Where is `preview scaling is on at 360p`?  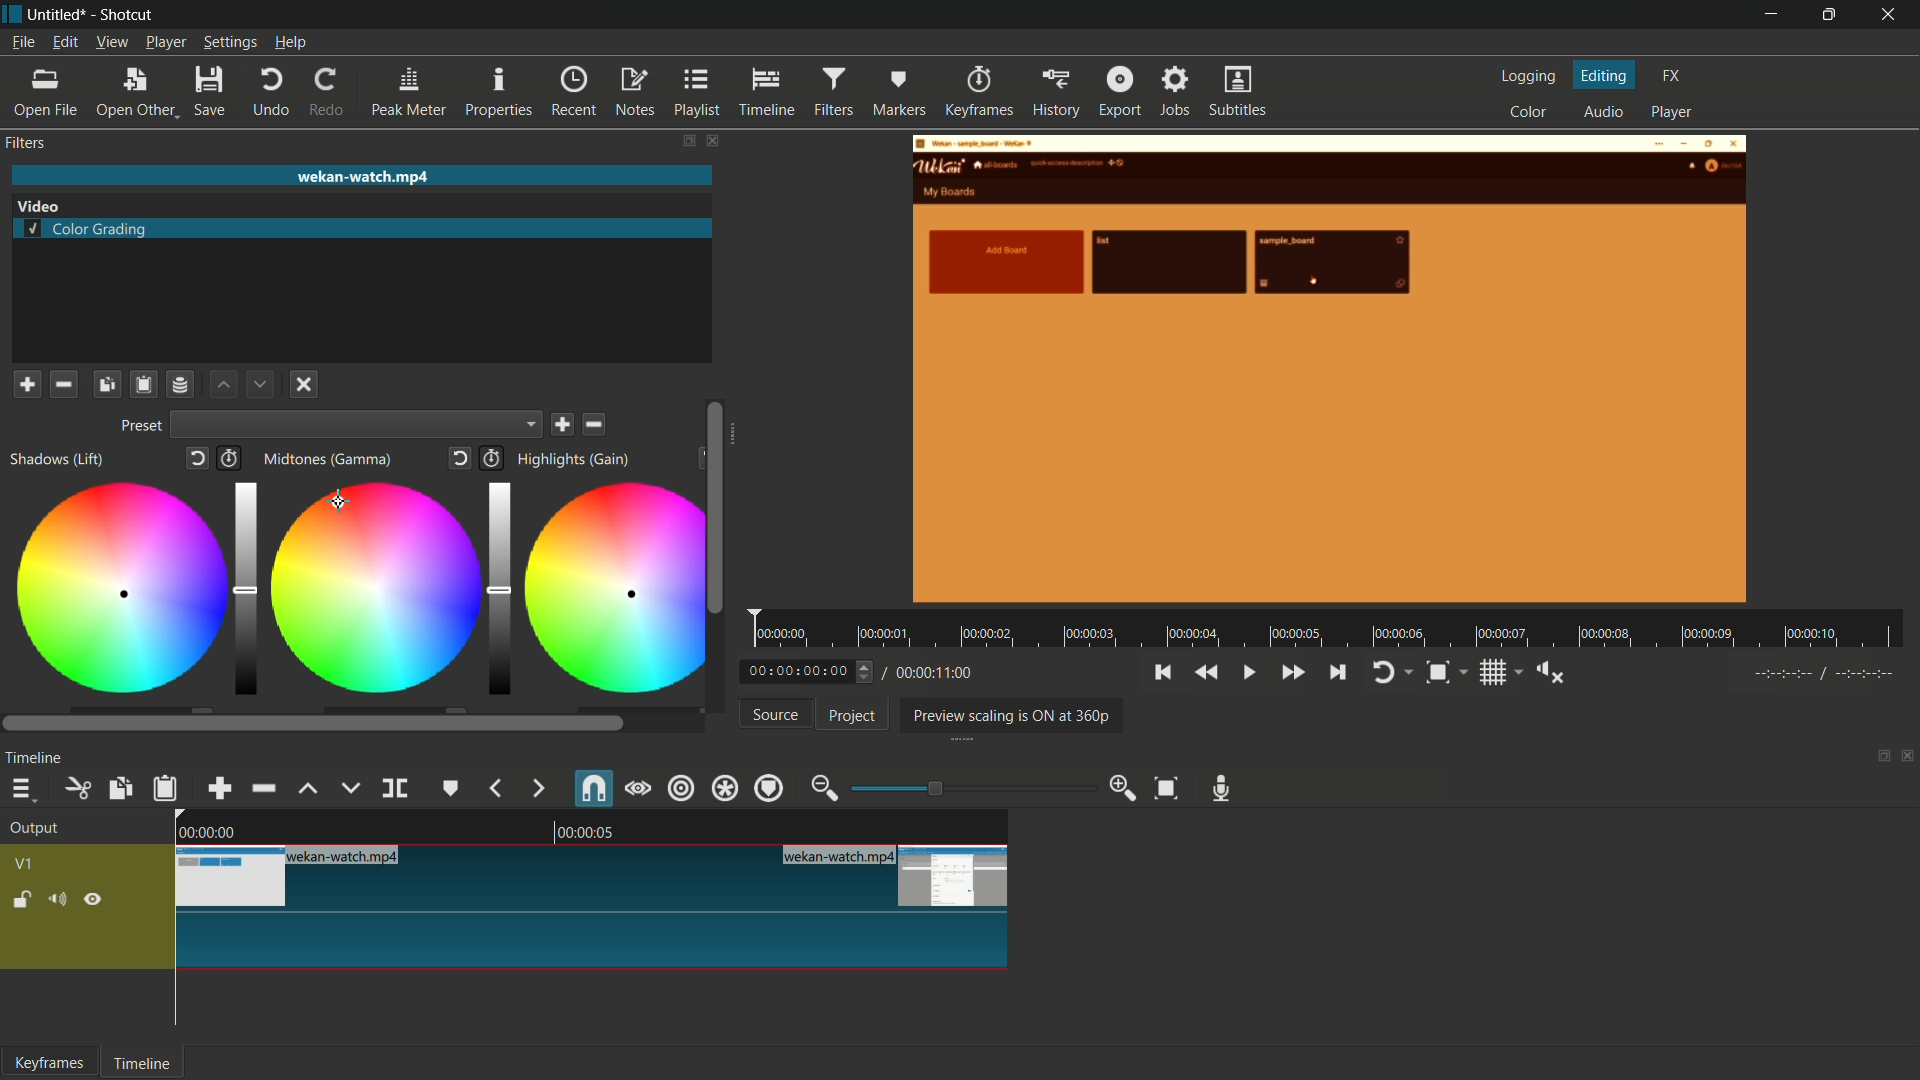 preview scaling is on at 360p is located at coordinates (1012, 714).